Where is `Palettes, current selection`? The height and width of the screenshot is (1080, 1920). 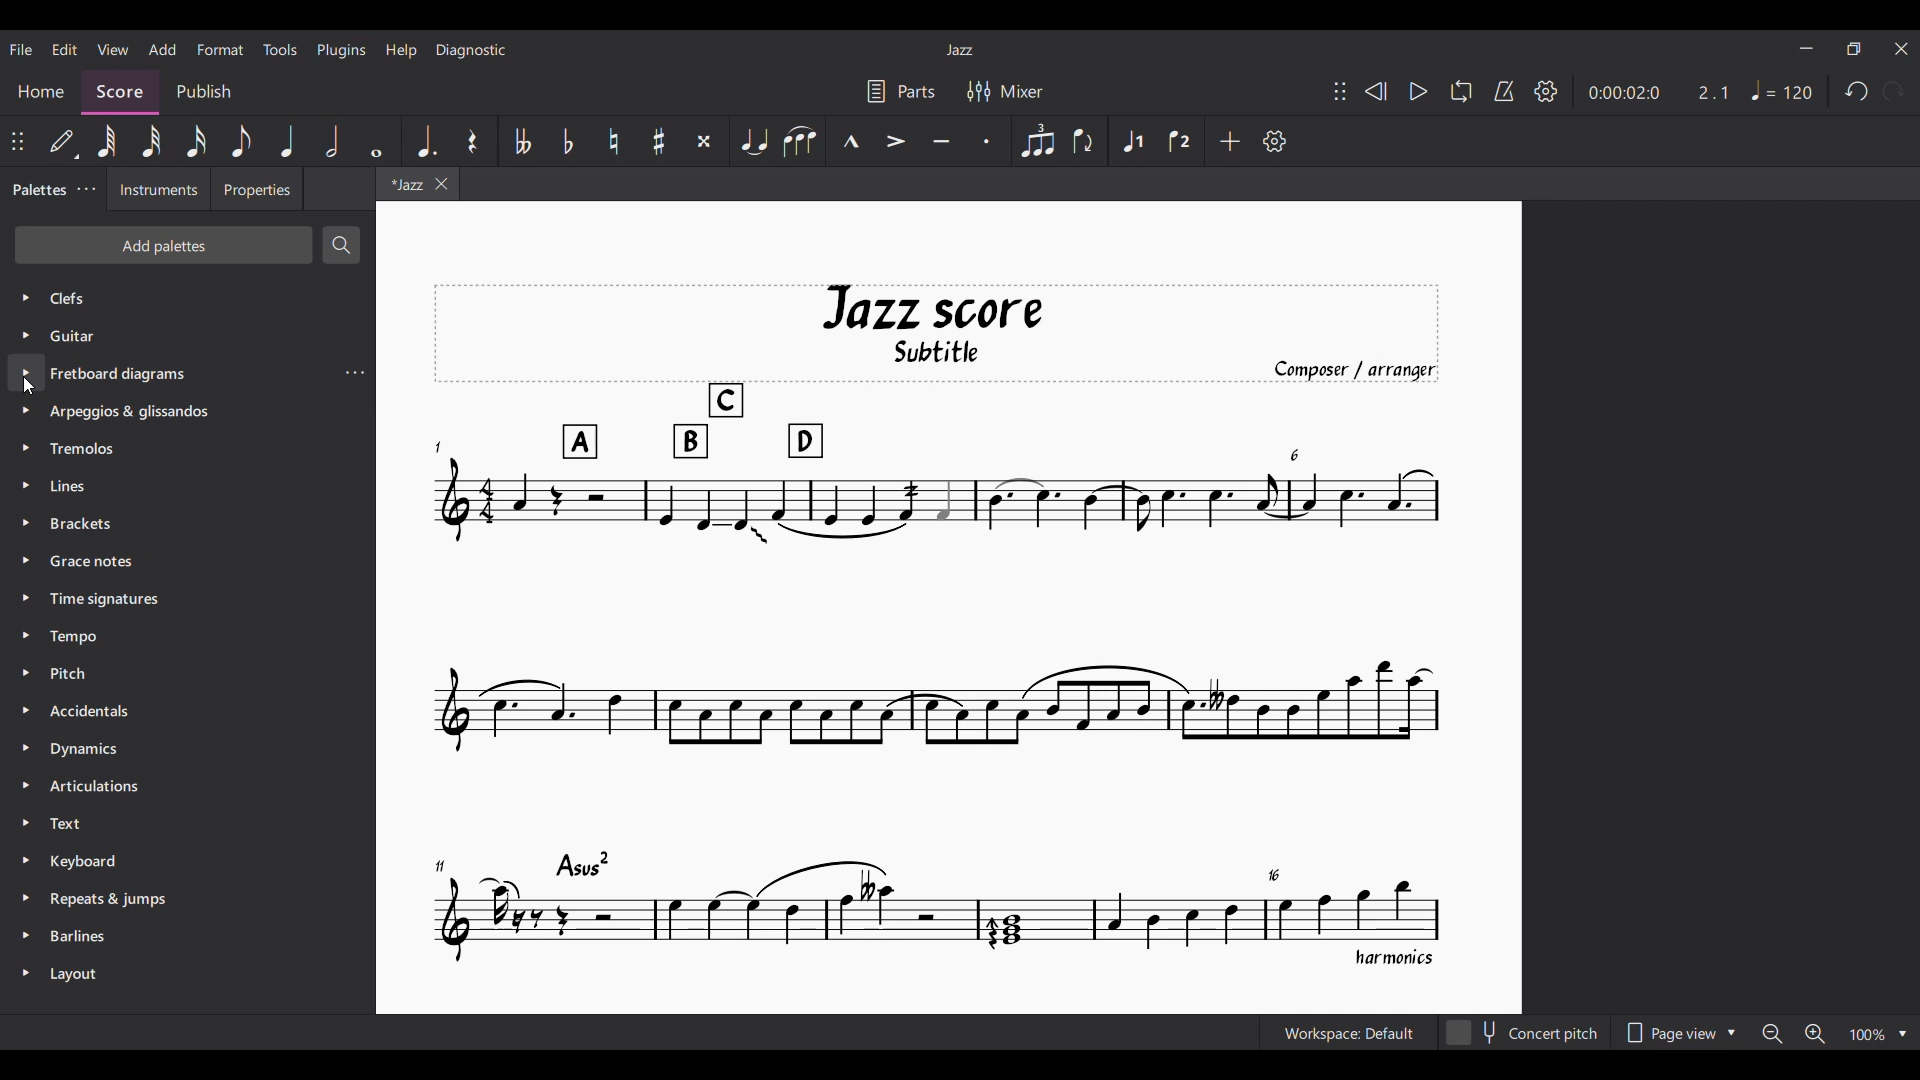
Palettes, current selection is located at coordinates (39, 190).